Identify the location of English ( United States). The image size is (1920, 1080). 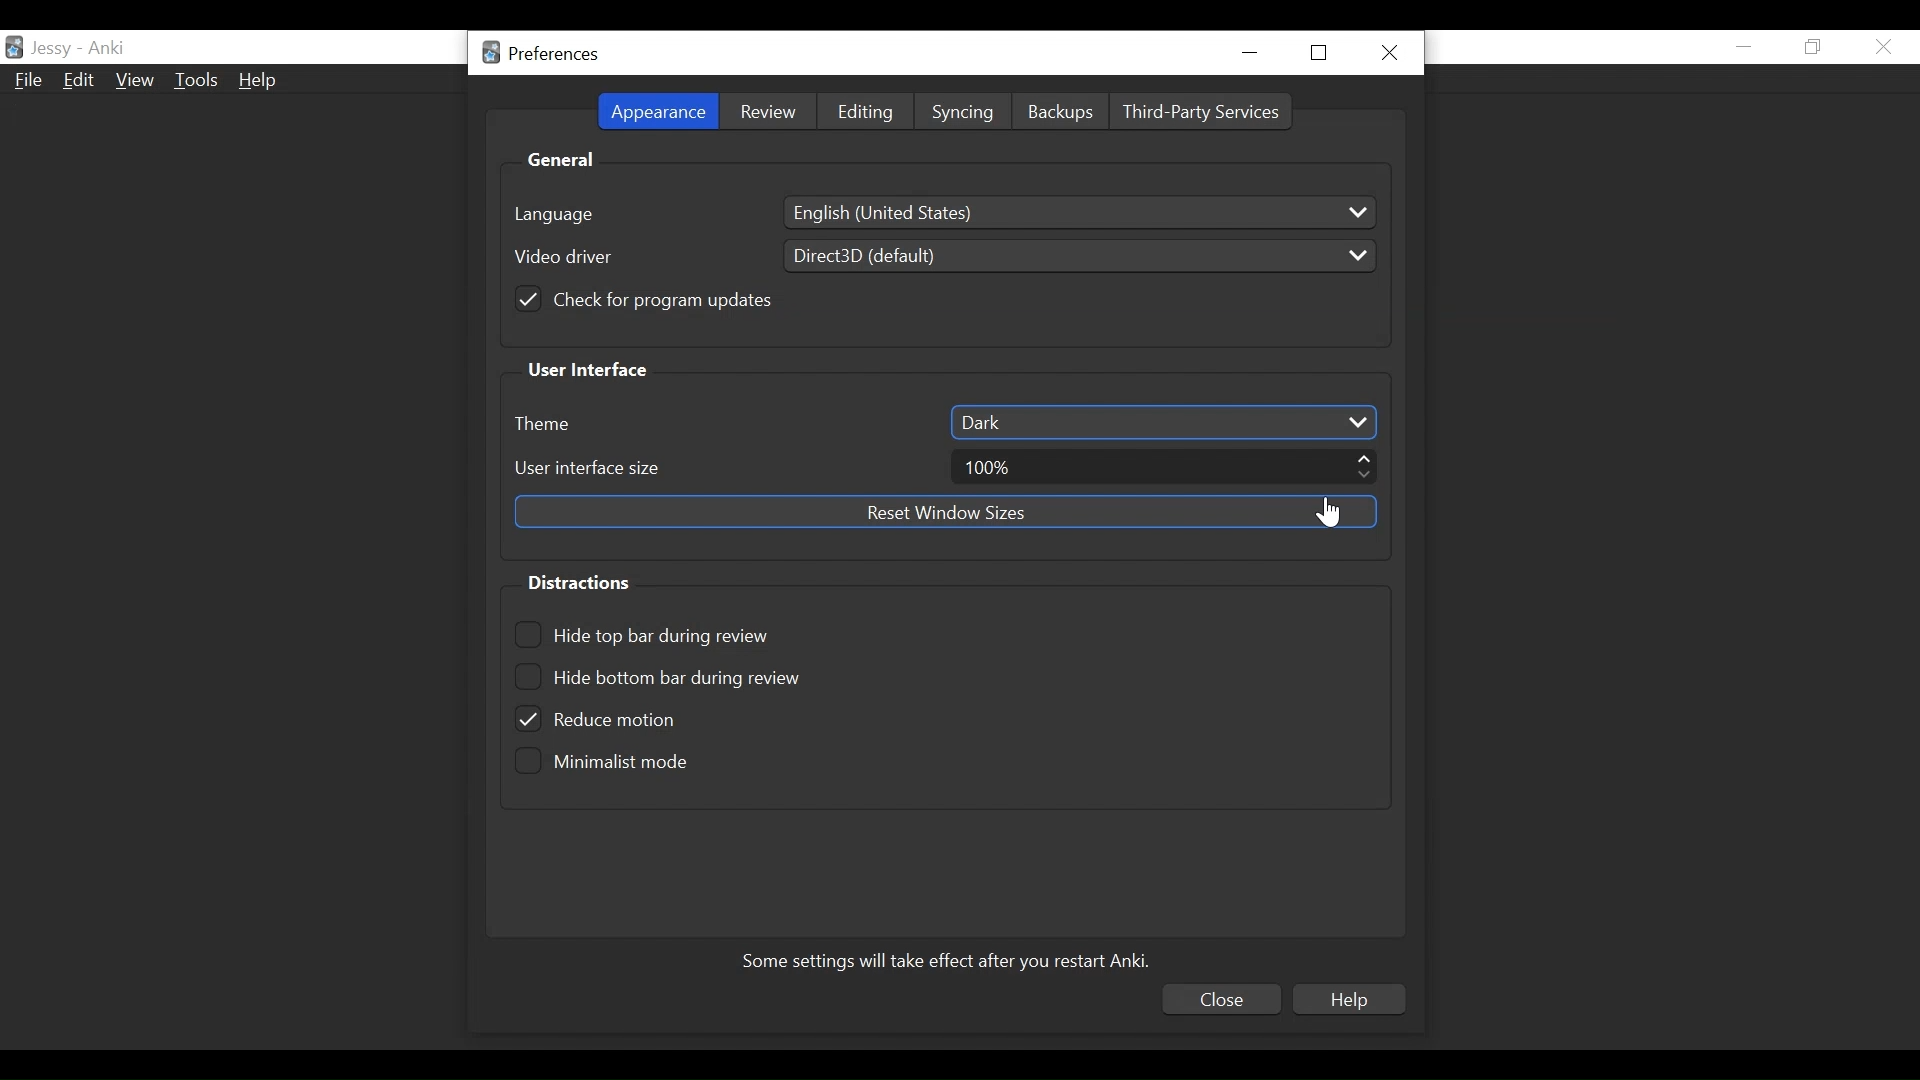
(1082, 213).